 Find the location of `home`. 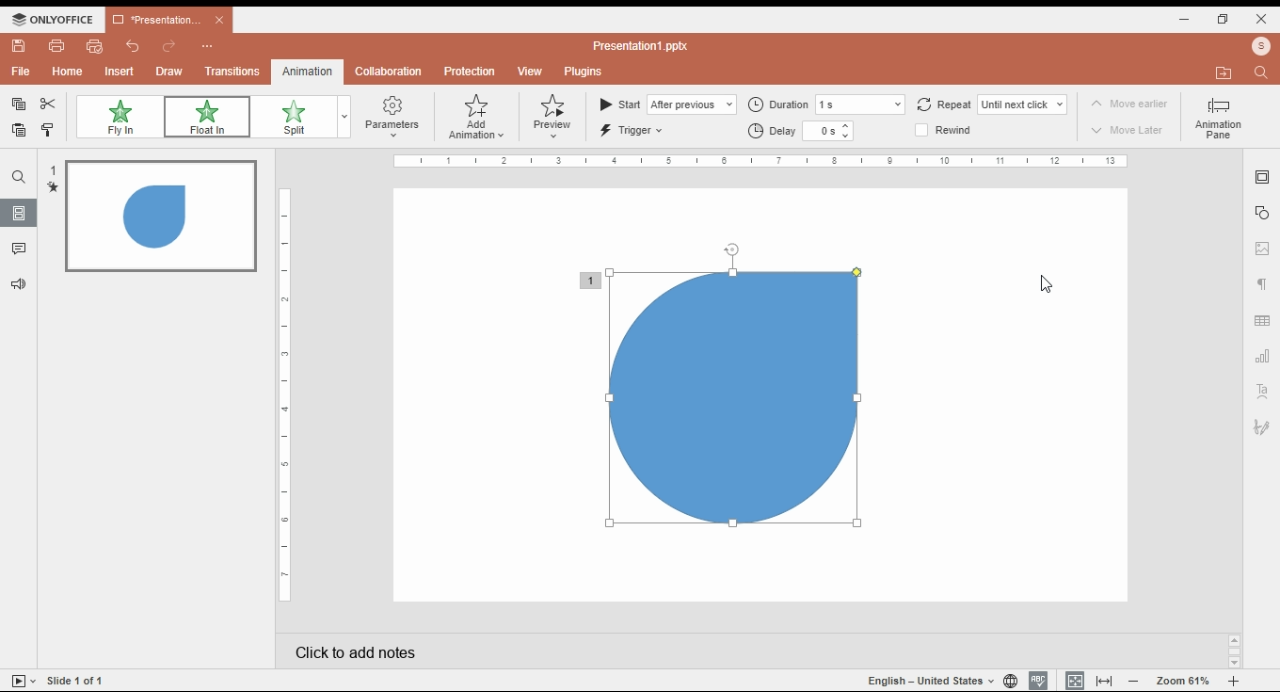

home is located at coordinates (68, 71).